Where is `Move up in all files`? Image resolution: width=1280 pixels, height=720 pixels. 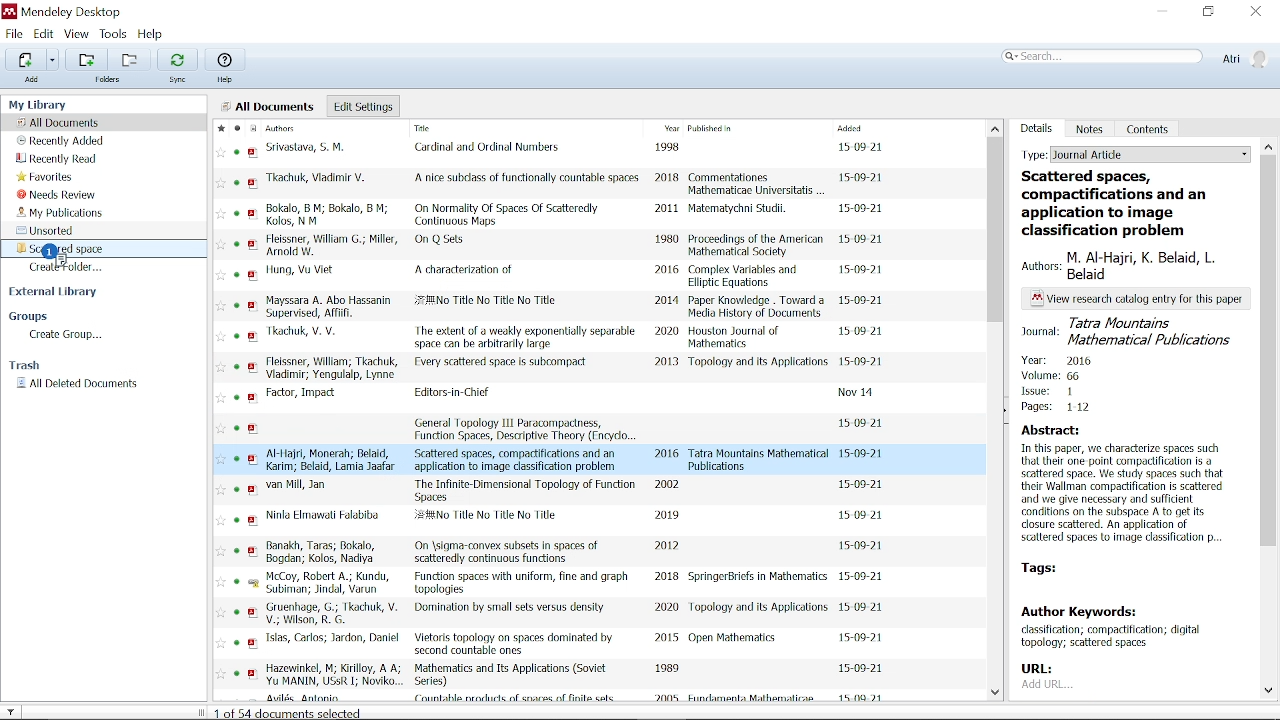
Move up in all files is located at coordinates (995, 128).